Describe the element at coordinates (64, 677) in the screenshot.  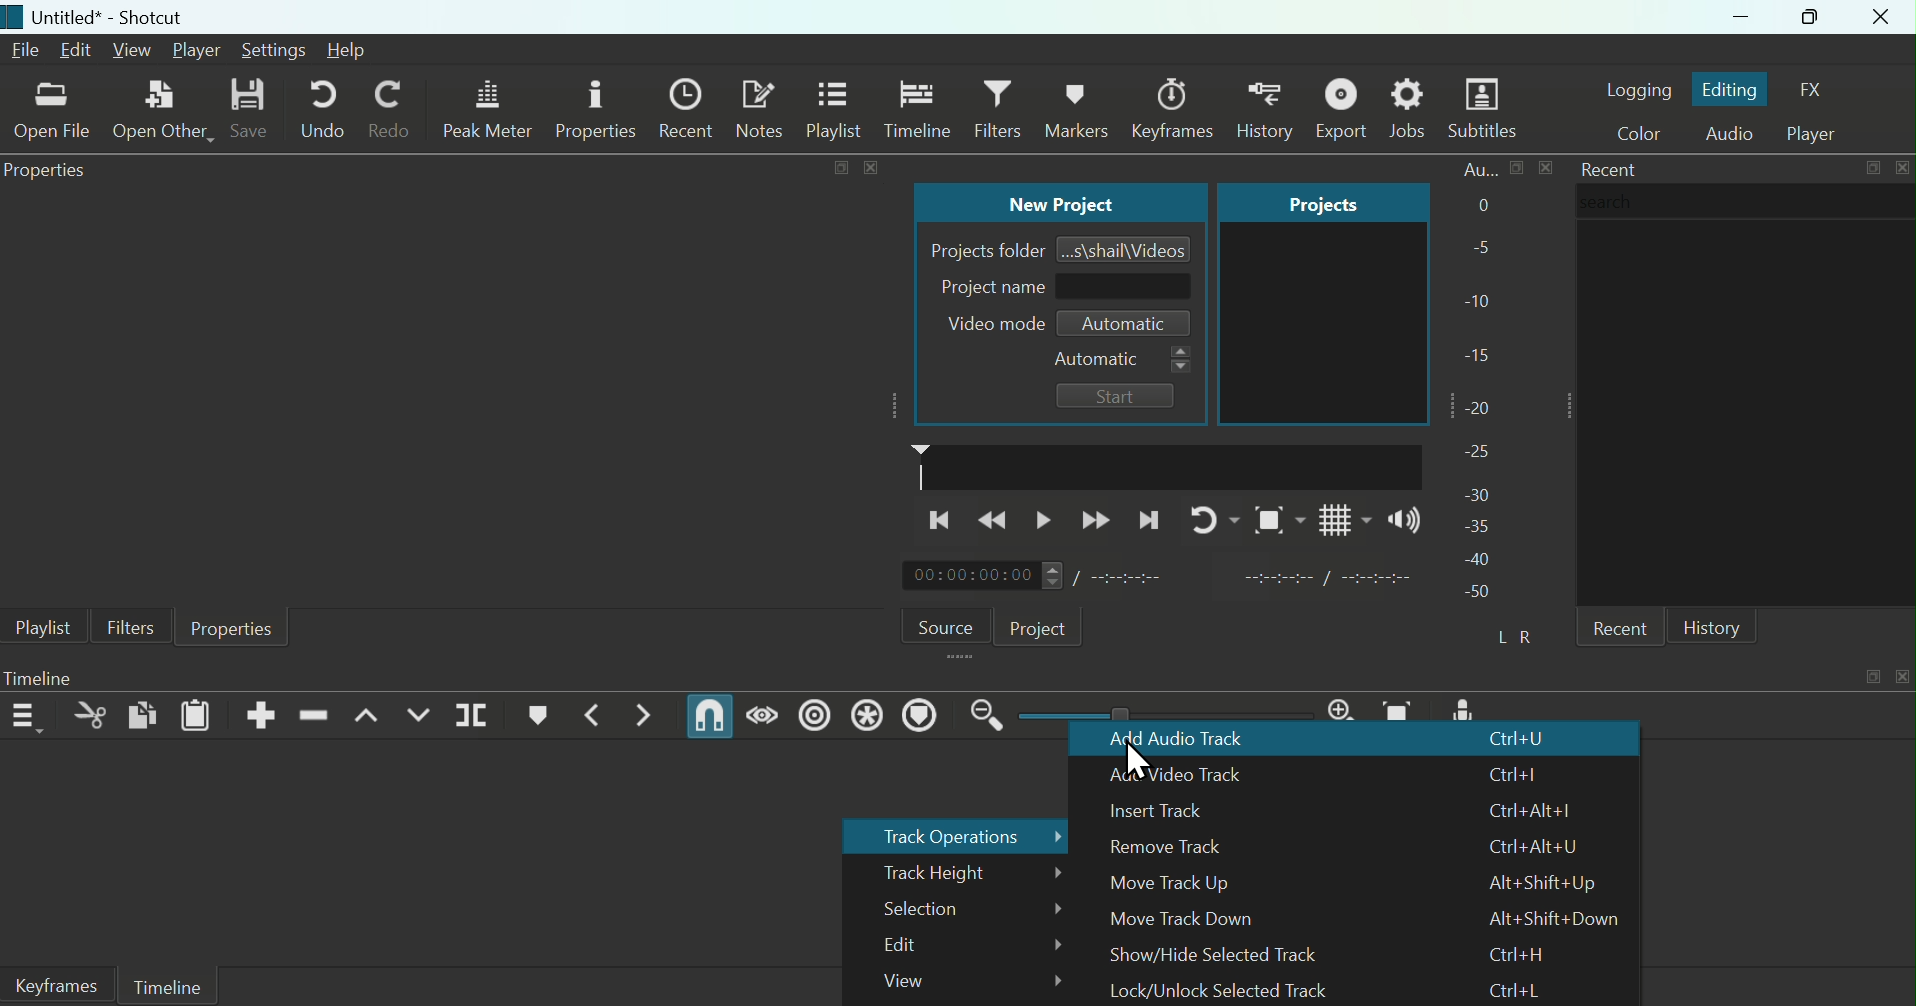
I see `Timeline` at that location.